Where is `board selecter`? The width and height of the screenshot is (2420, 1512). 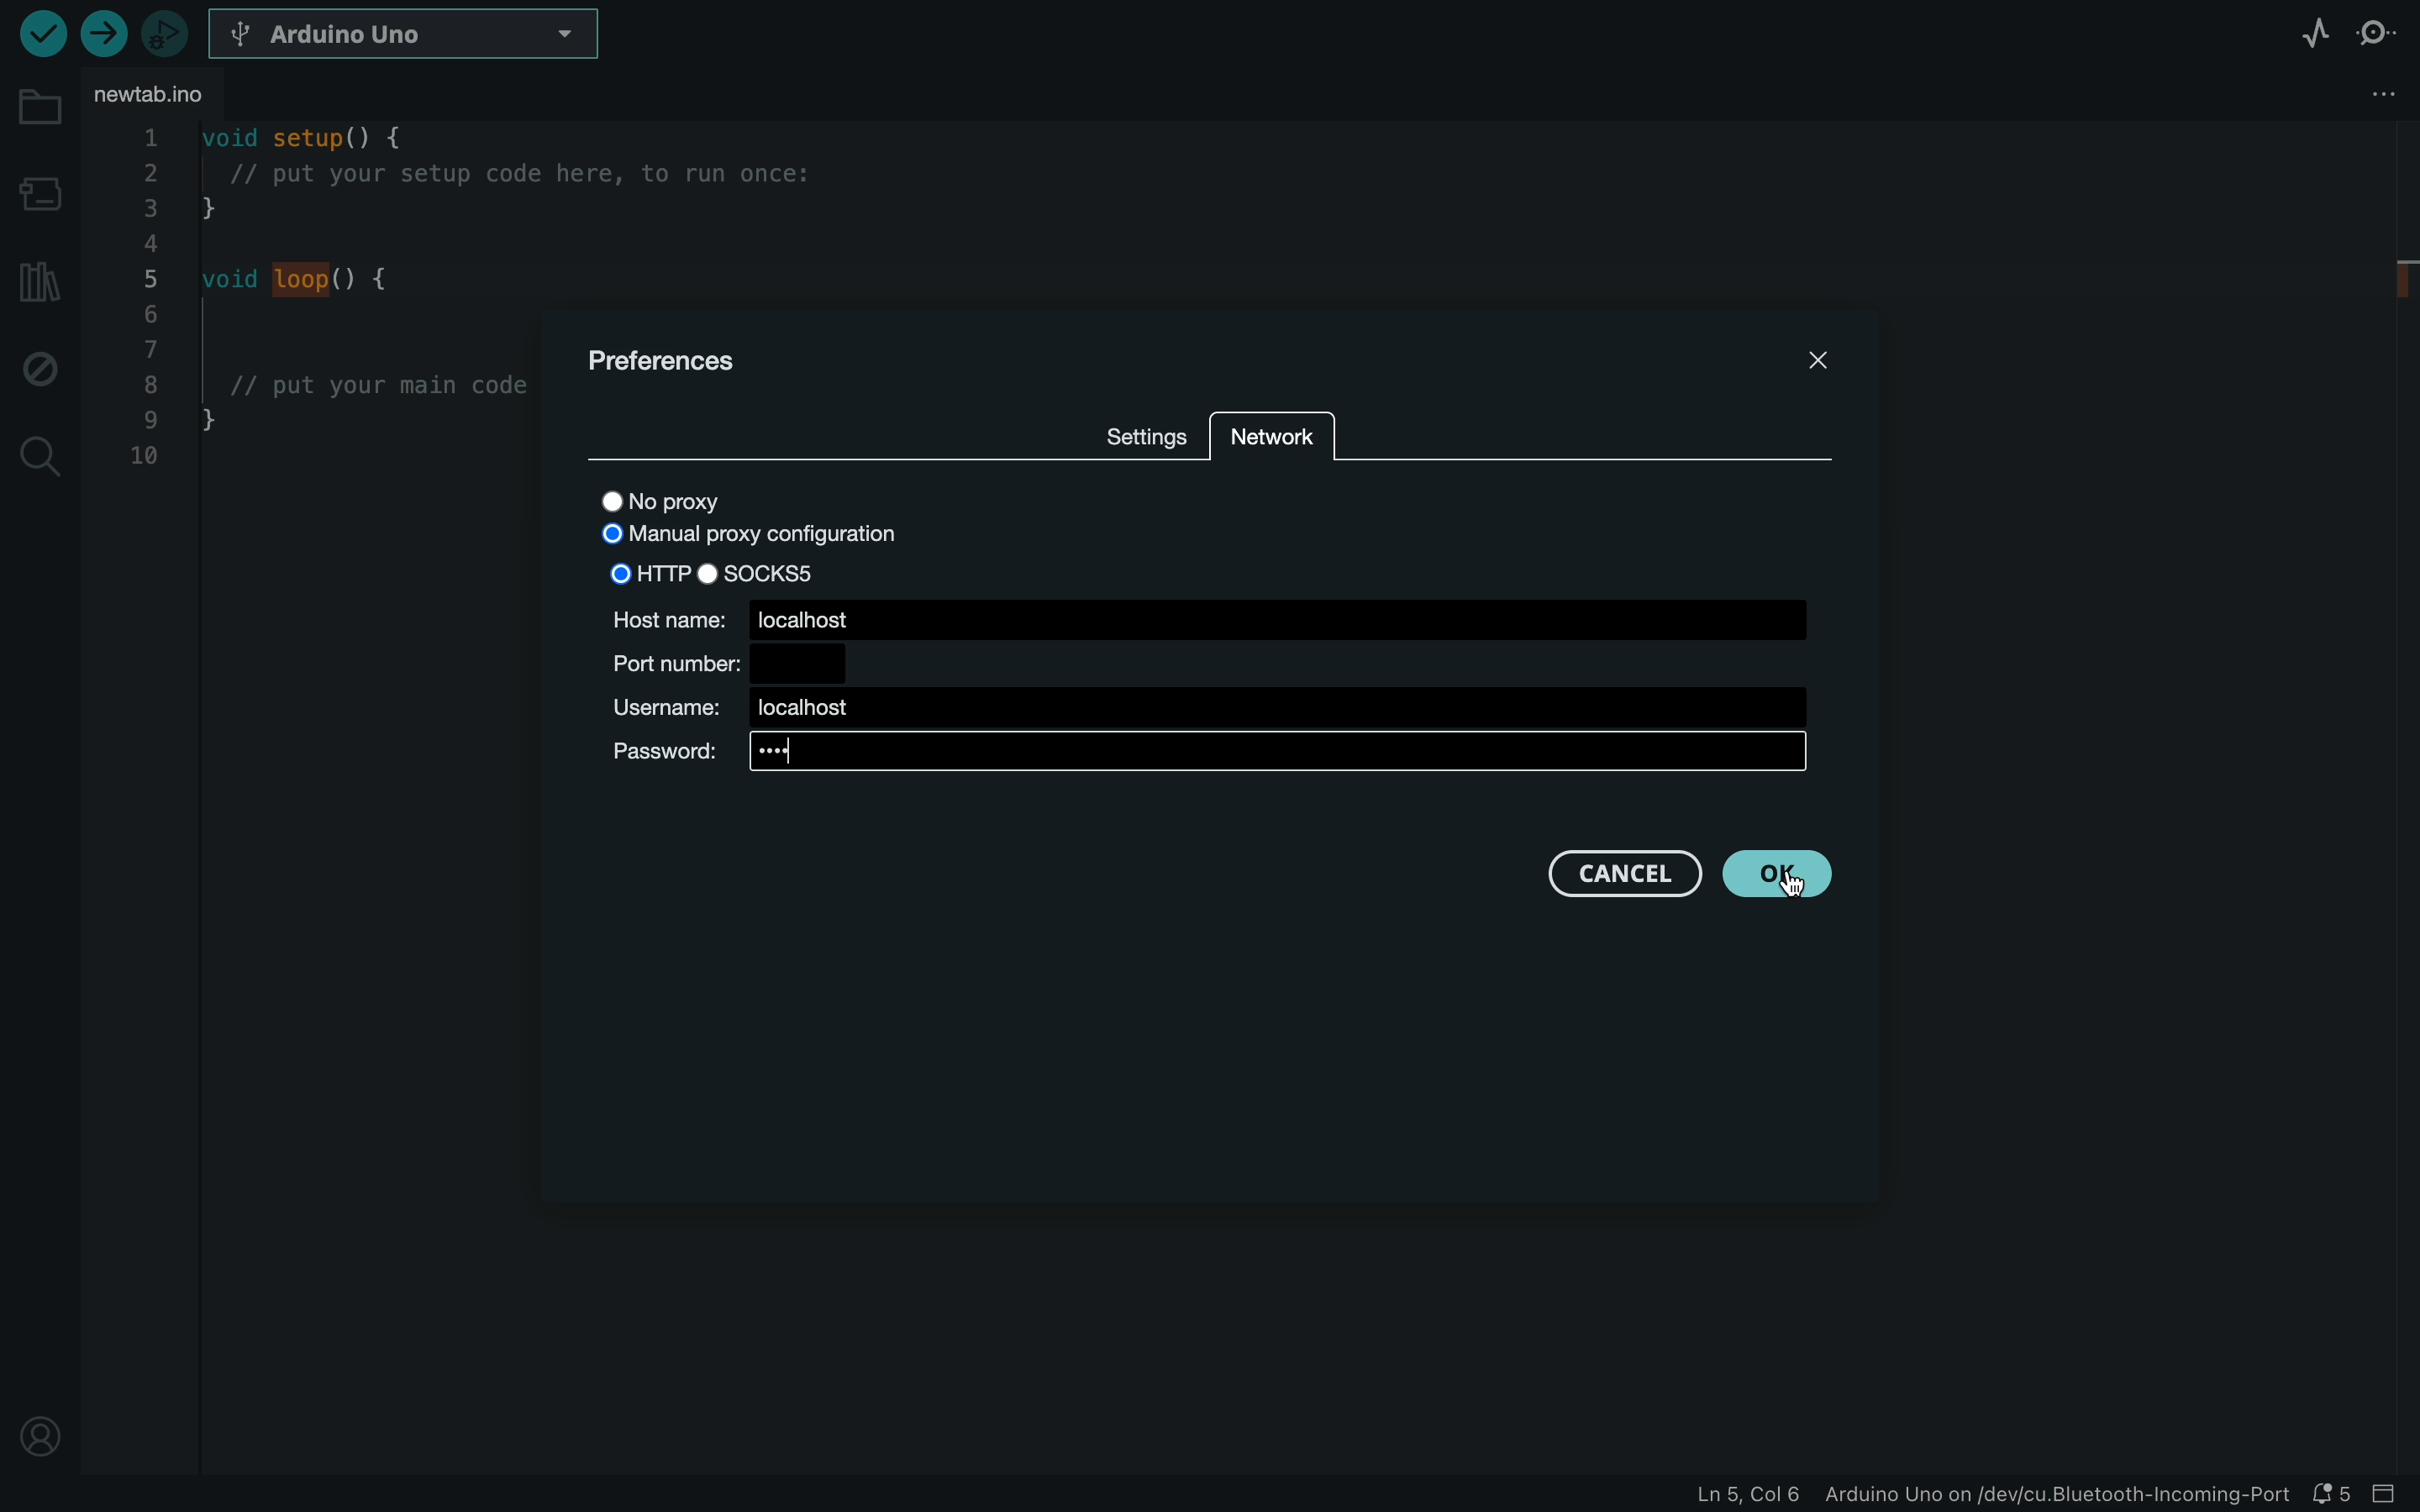
board selecter is located at coordinates (407, 35).